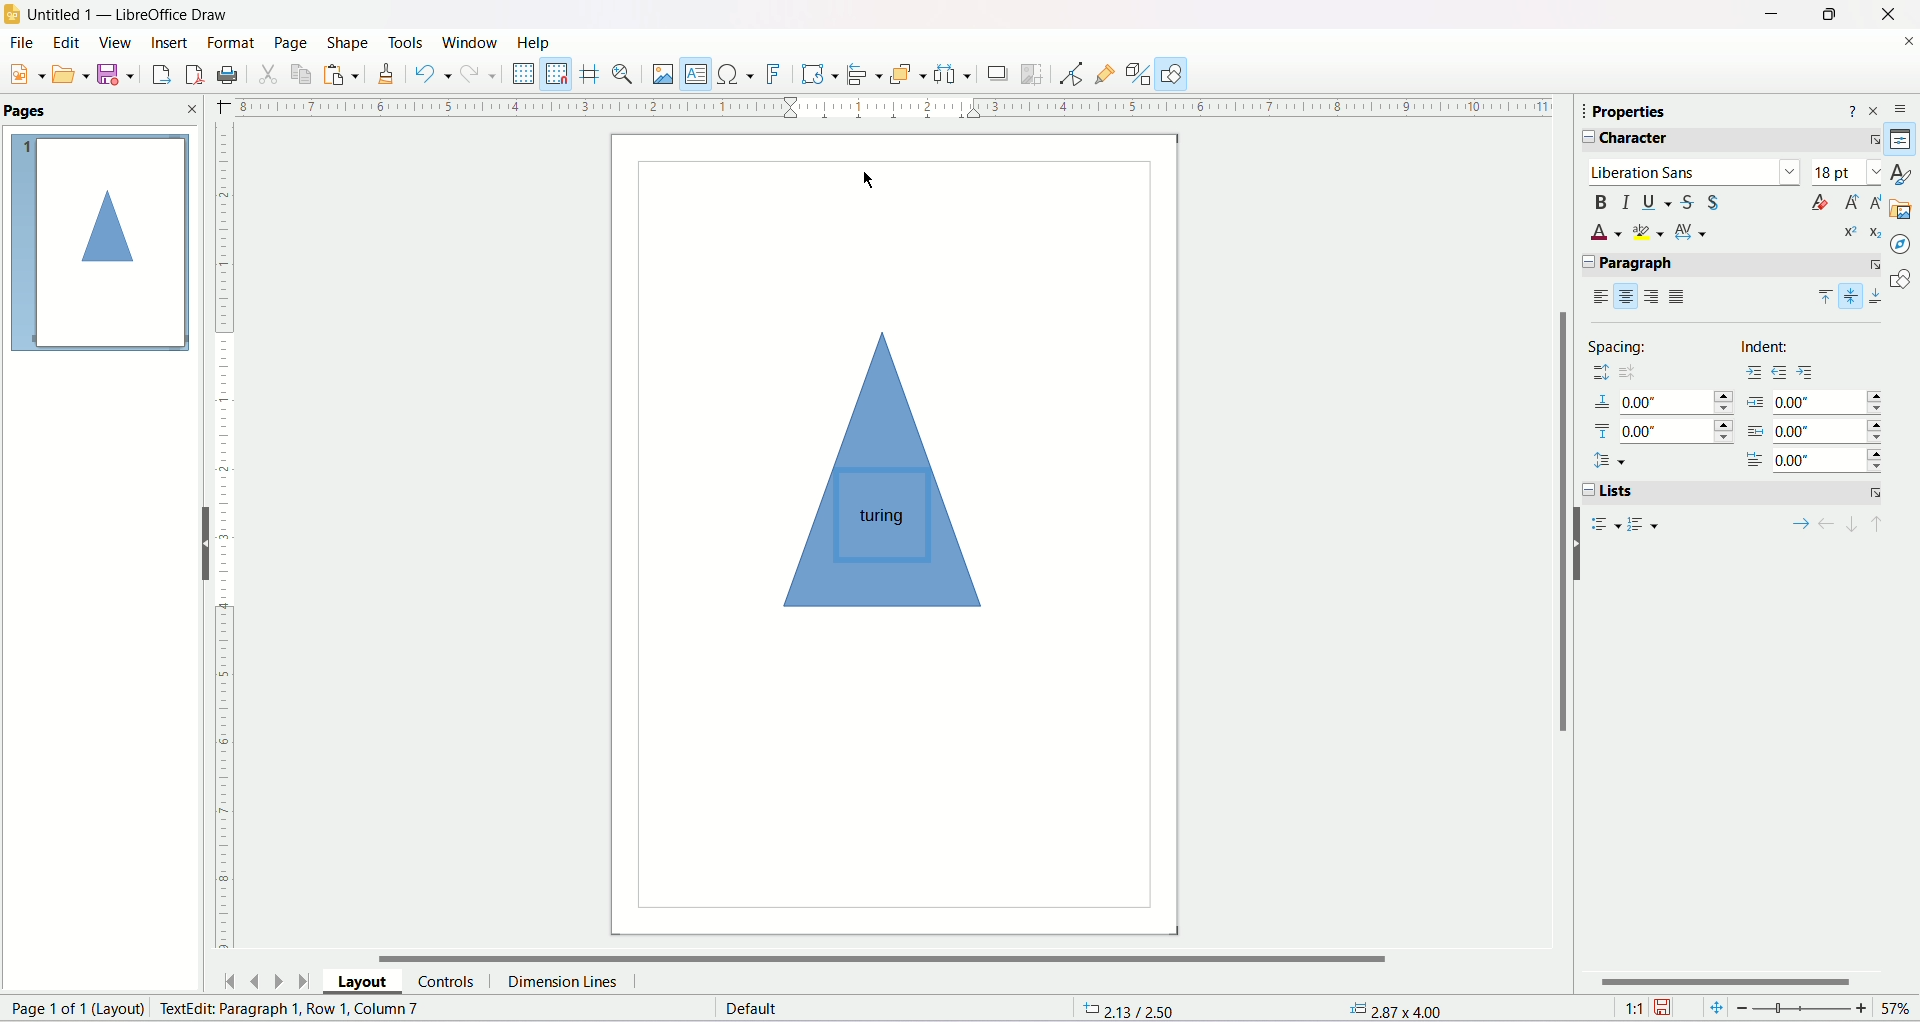 This screenshot has width=1920, height=1022. I want to click on align left, so click(1600, 296).